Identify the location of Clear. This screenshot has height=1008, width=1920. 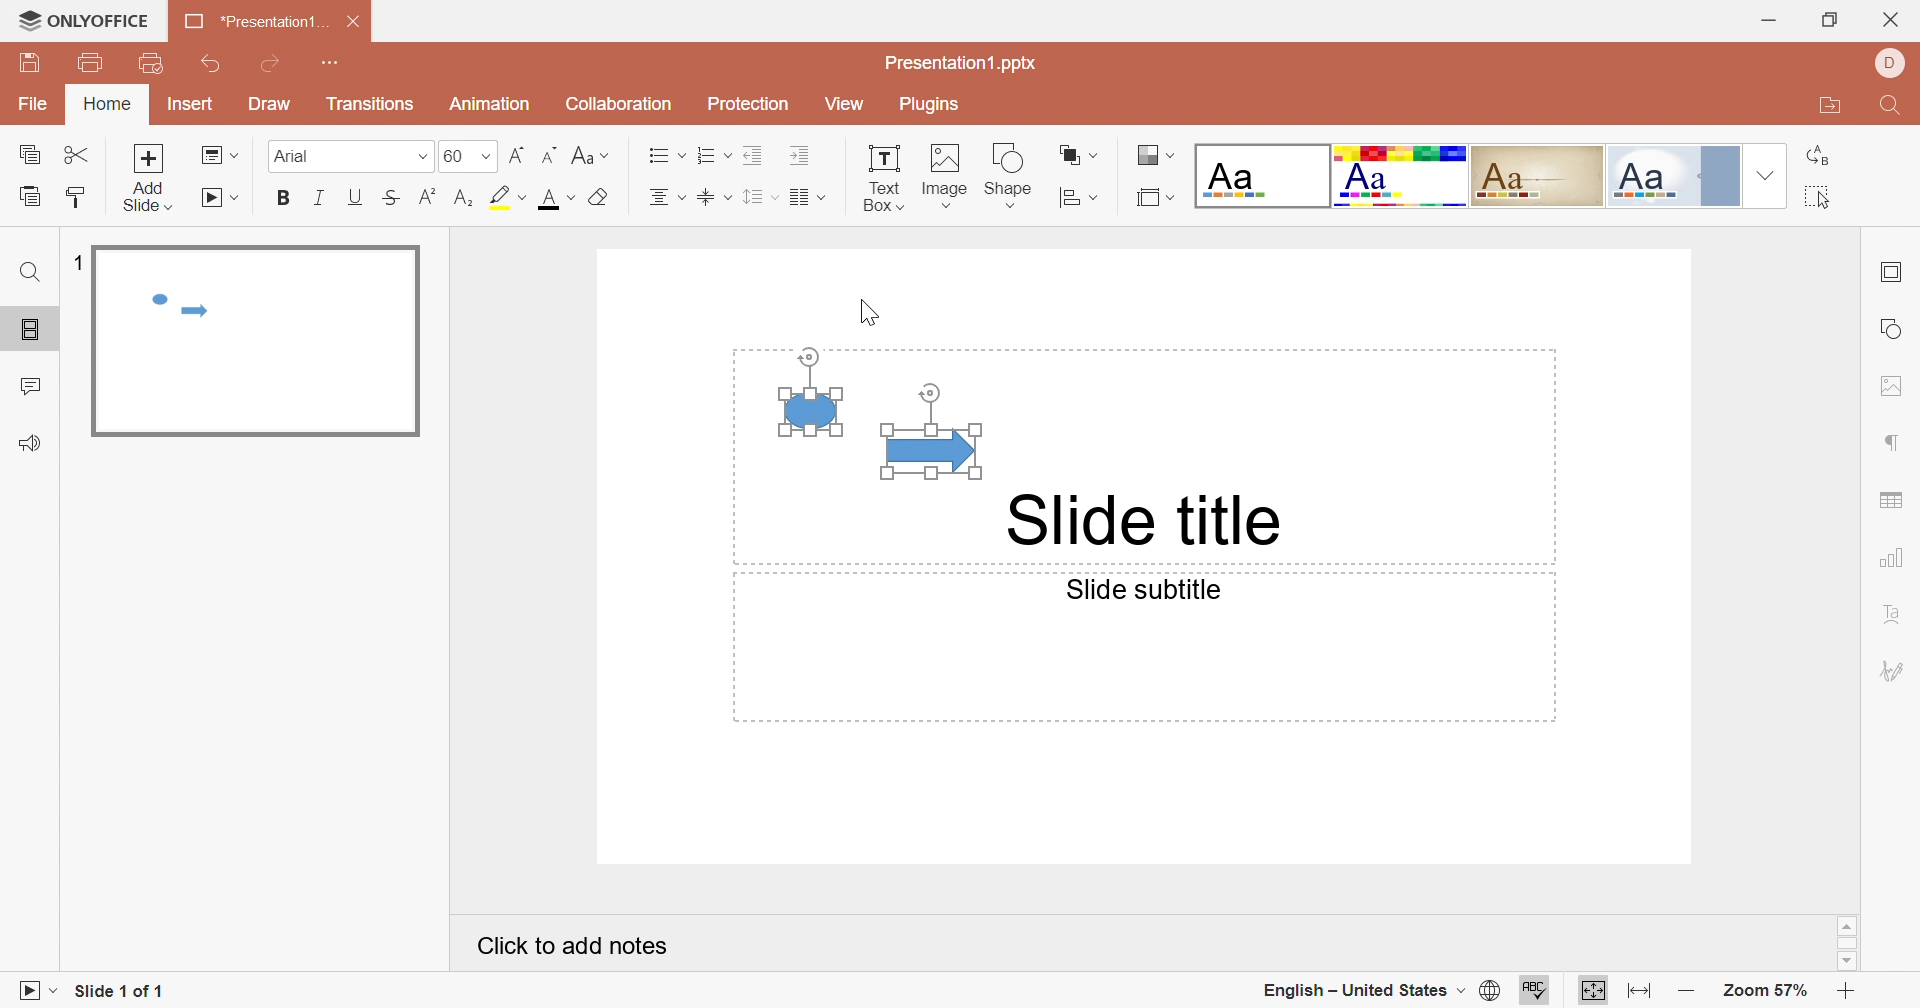
(601, 197).